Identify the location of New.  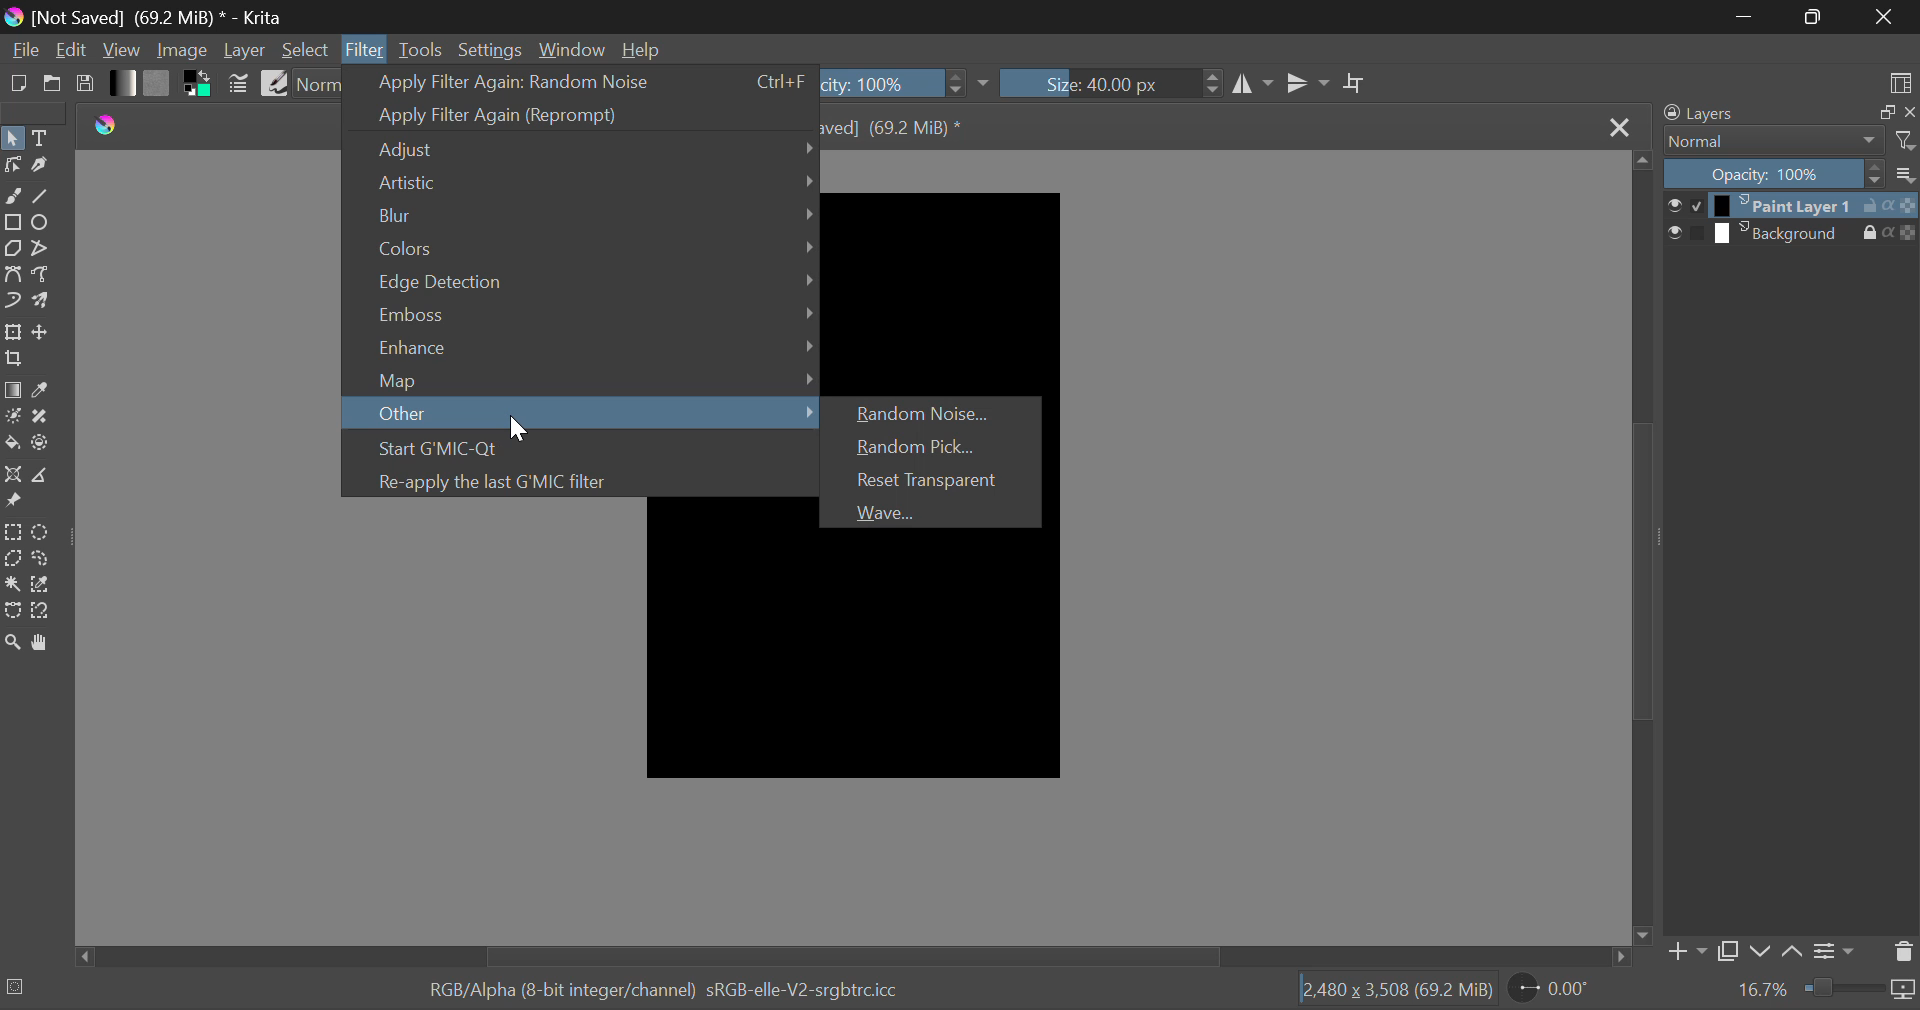
(17, 84).